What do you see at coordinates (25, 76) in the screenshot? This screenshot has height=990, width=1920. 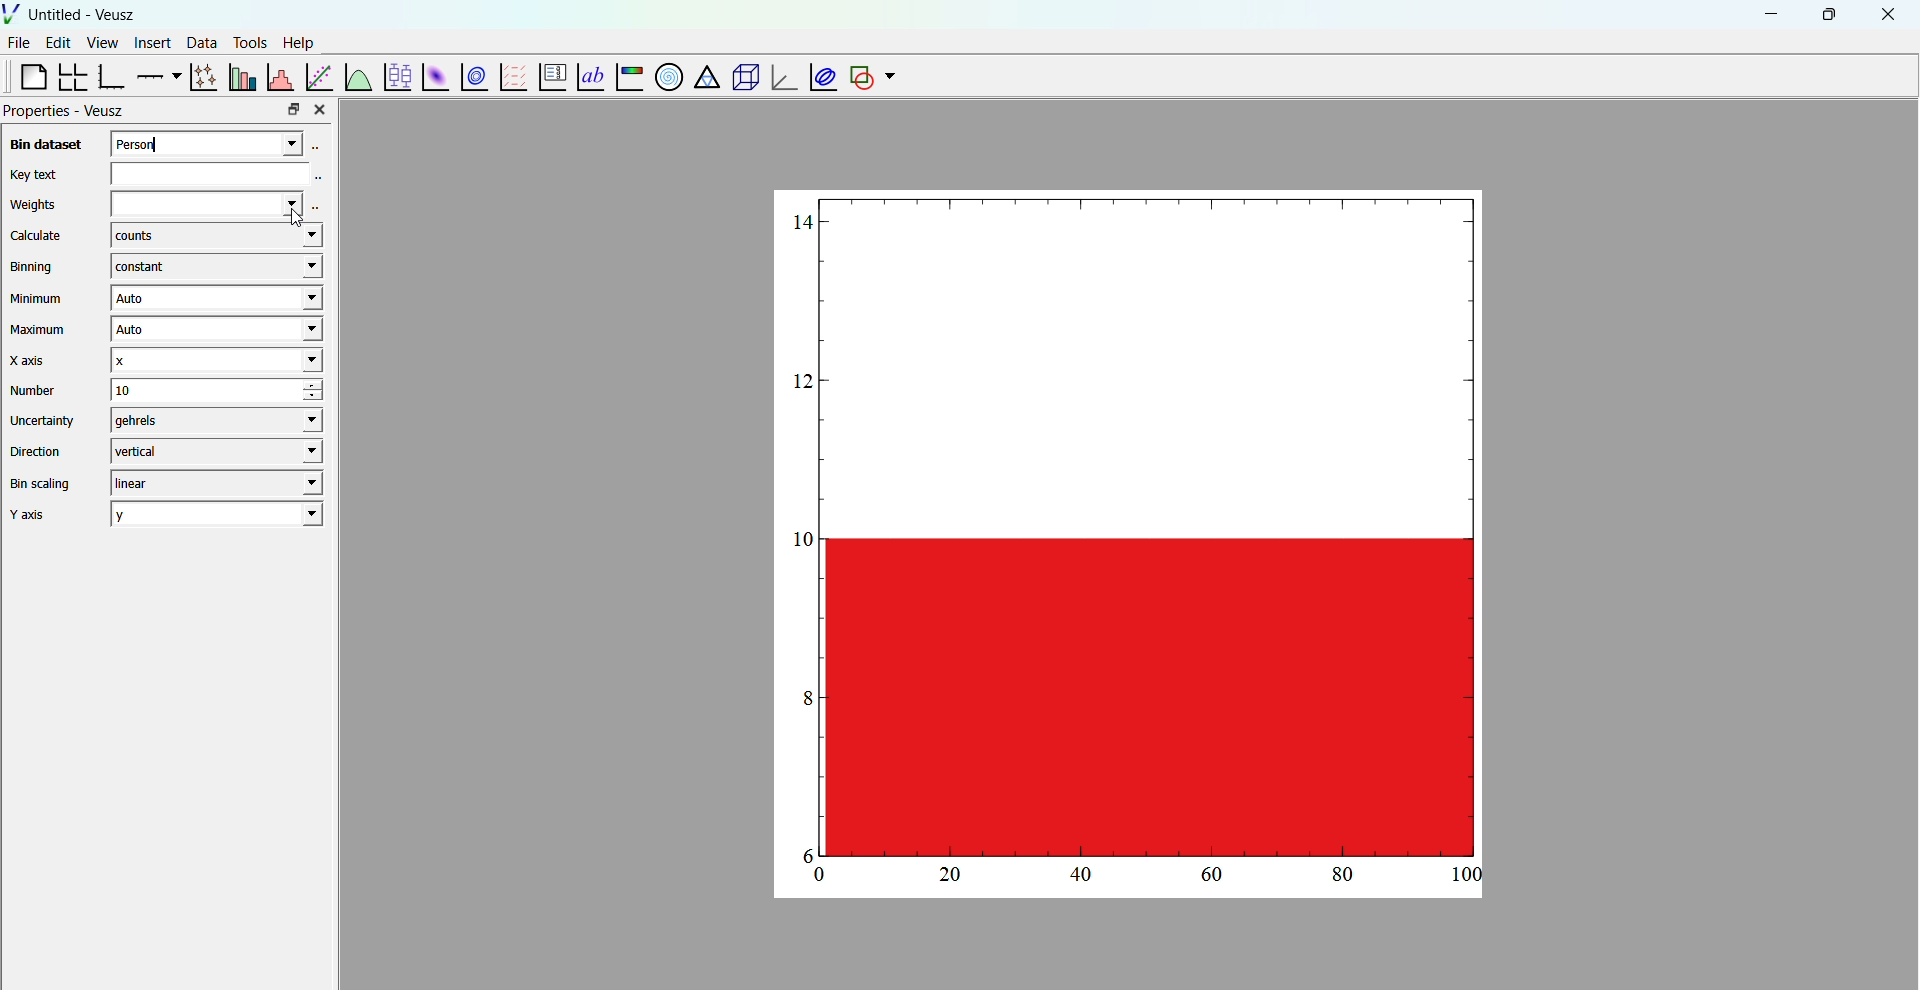 I see `blank page` at bounding box center [25, 76].